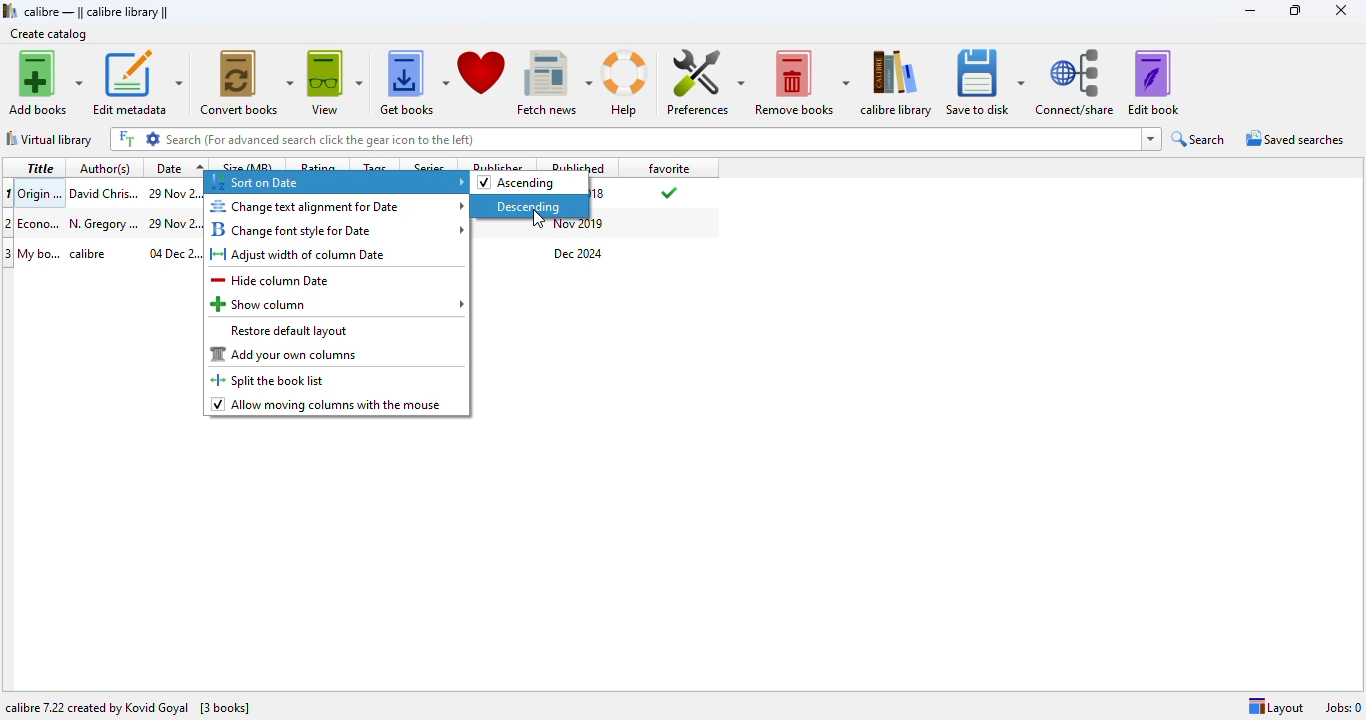 Image resolution: width=1366 pixels, height=720 pixels. Describe the element at coordinates (482, 74) in the screenshot. I see `donate to support calibre` at that location.